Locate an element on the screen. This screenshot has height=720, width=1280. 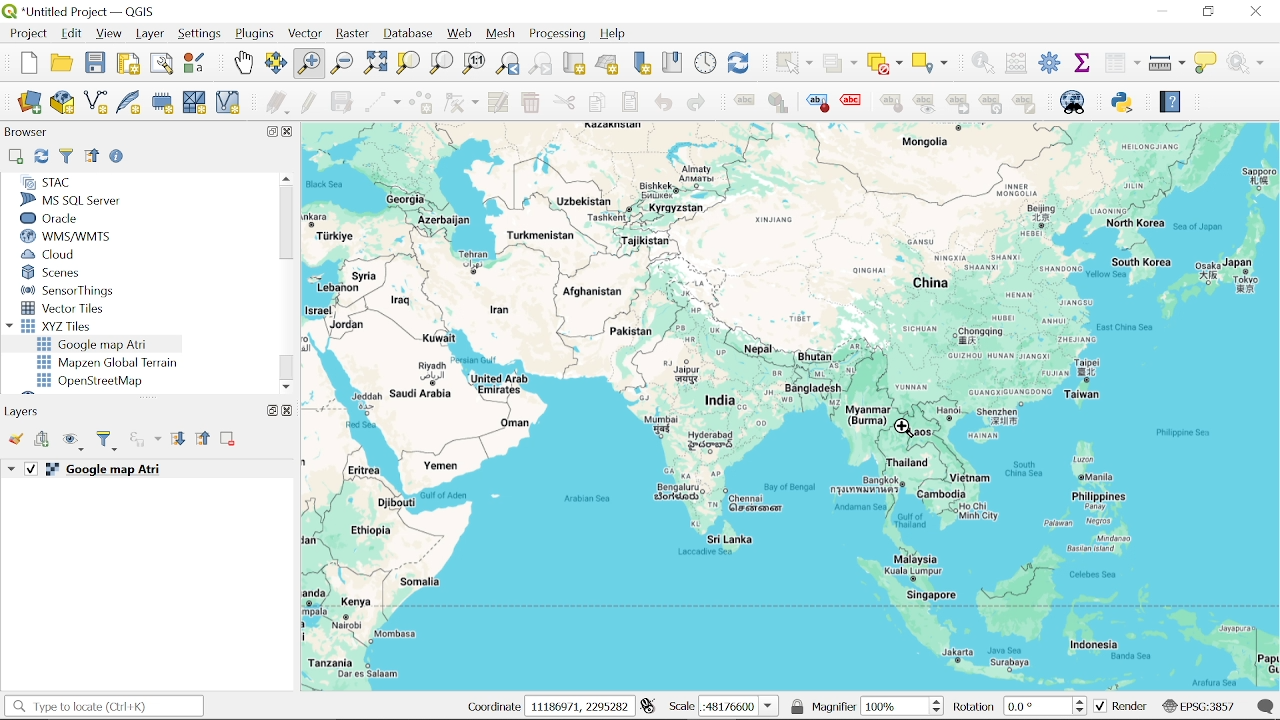
Zoom to native resolution is located at coordinates (474, 62).